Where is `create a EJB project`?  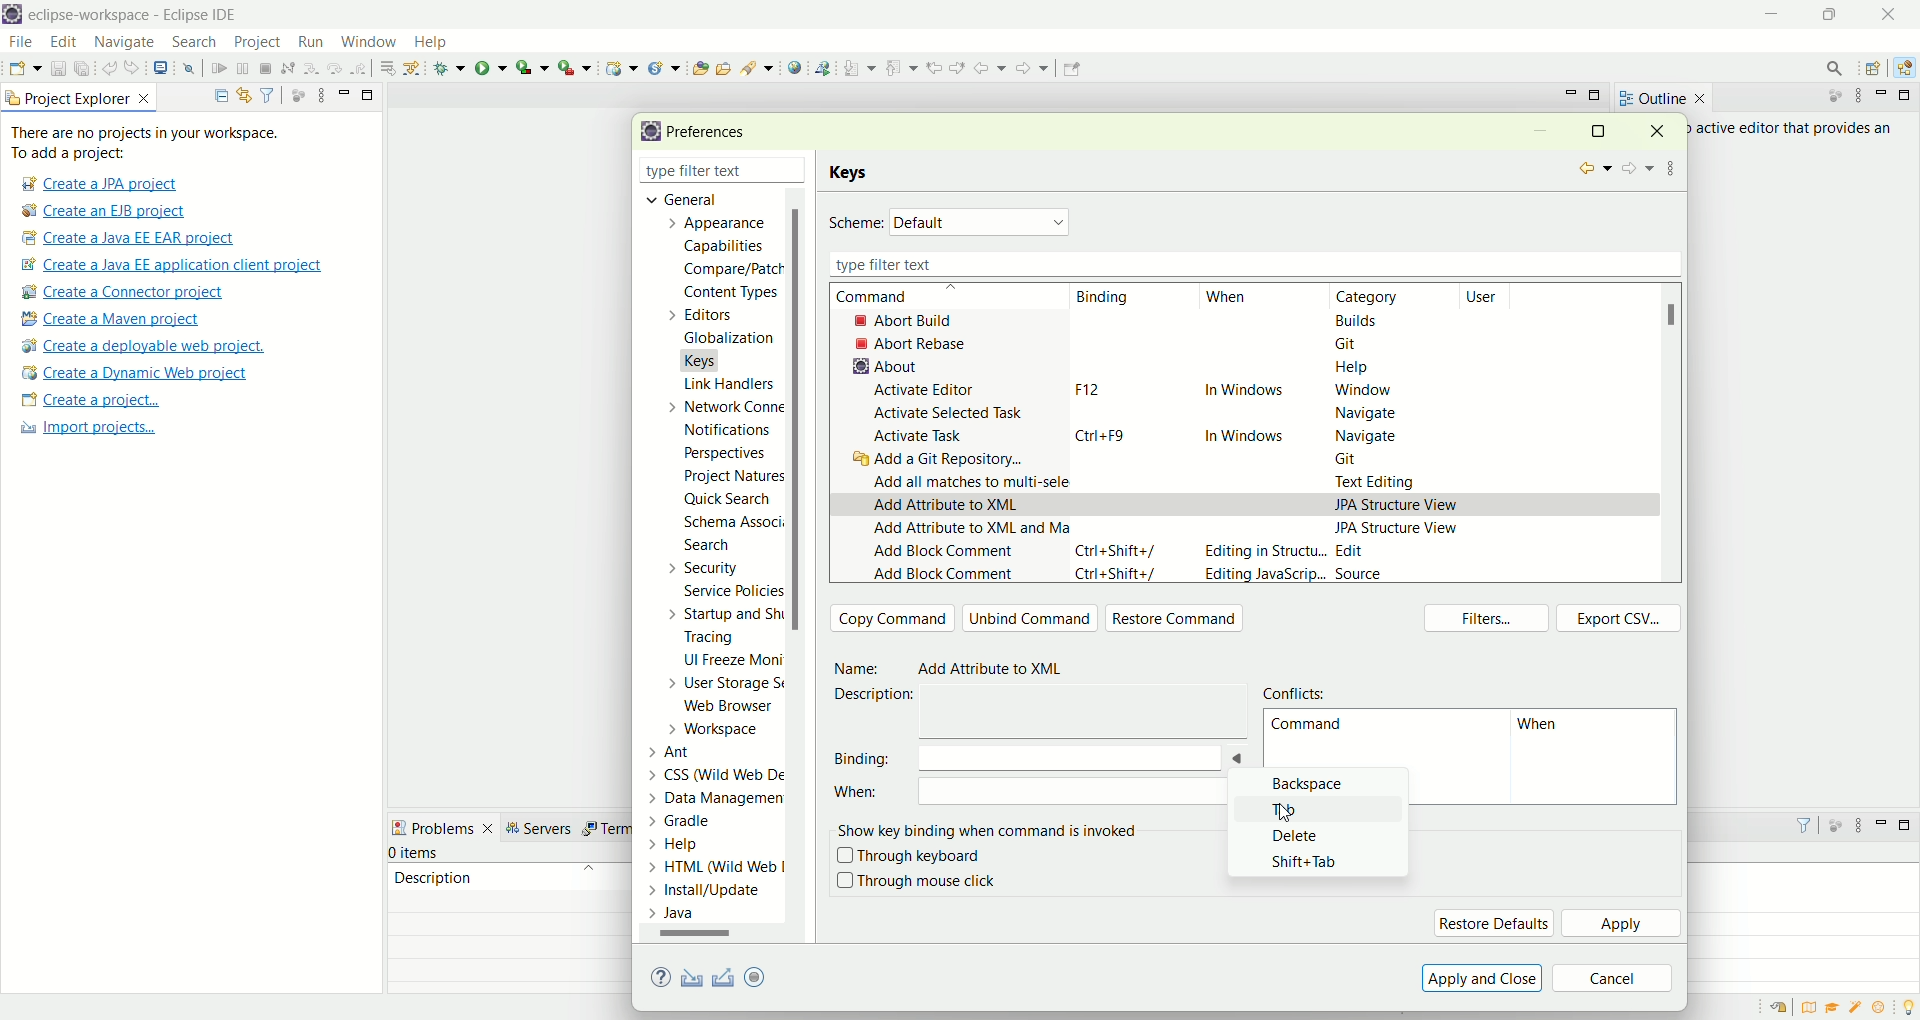 create a EJB project is located at coordinates (105, 212).